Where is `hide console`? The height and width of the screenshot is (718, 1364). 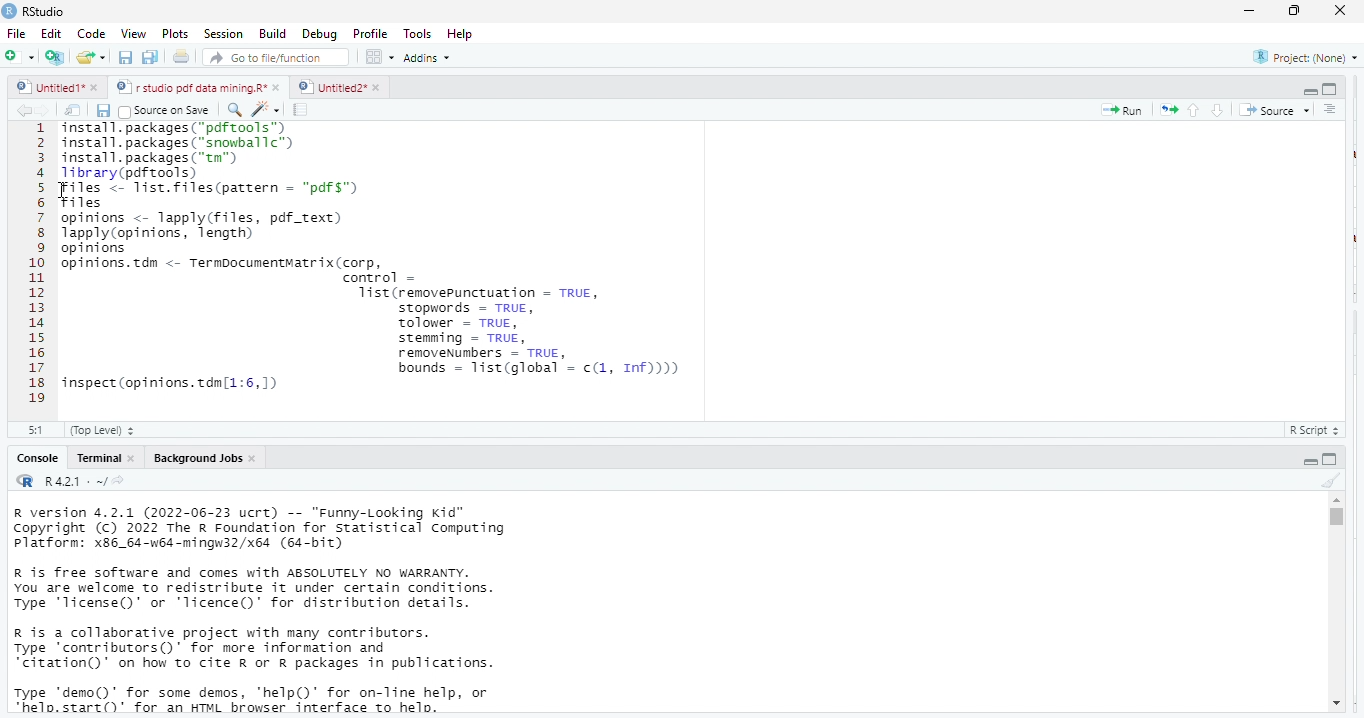
hide console is located at coordinates (1330, 89).